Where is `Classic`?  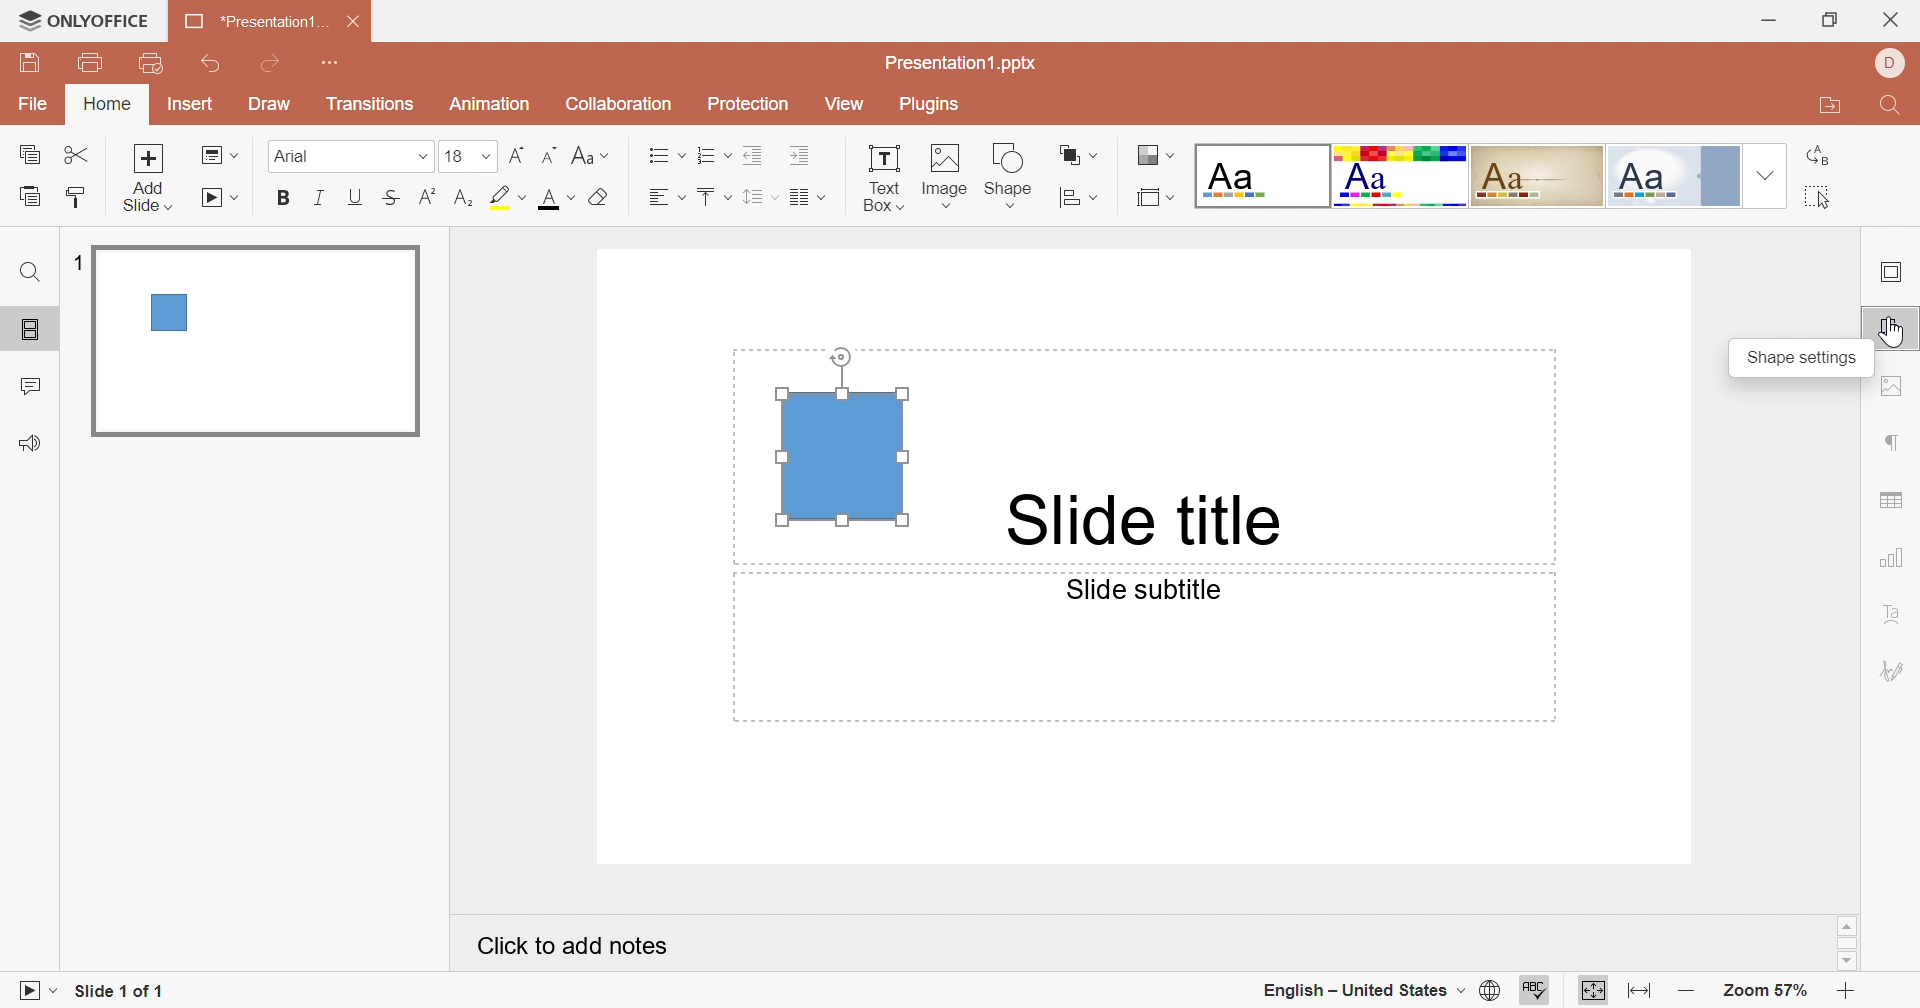 Classic is located at coordinates (1544, 176).